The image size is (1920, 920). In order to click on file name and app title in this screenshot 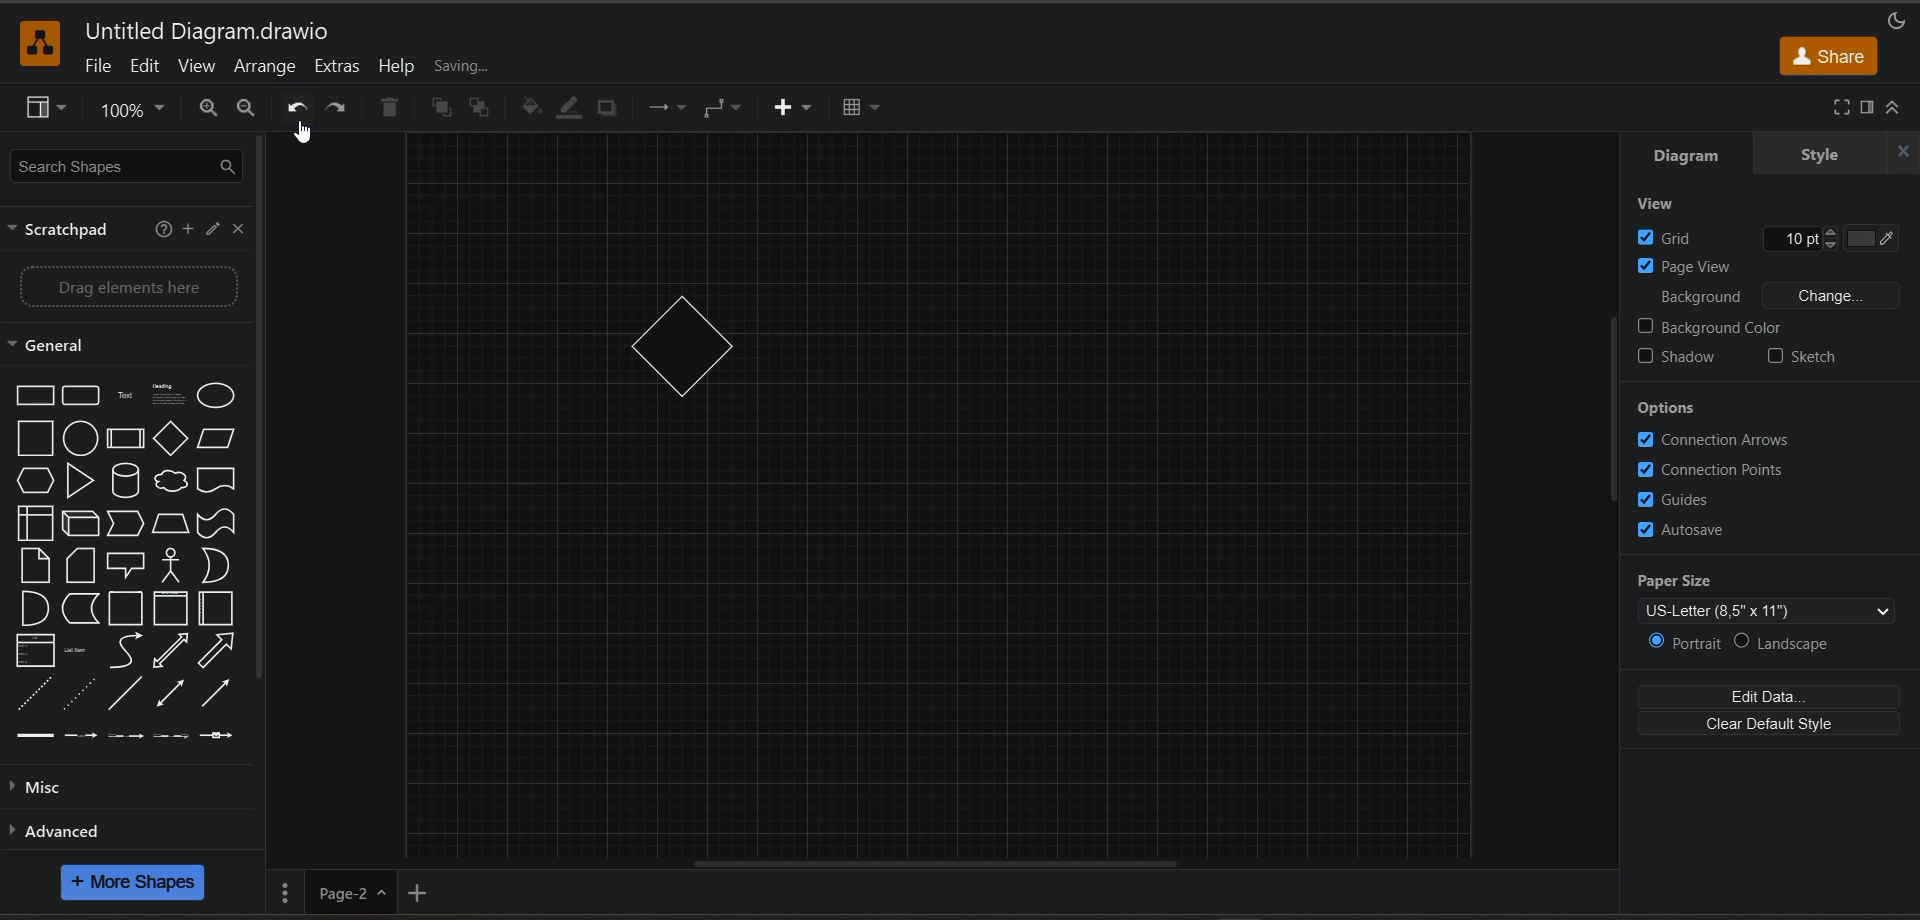, I will do `click(219, 33)`.